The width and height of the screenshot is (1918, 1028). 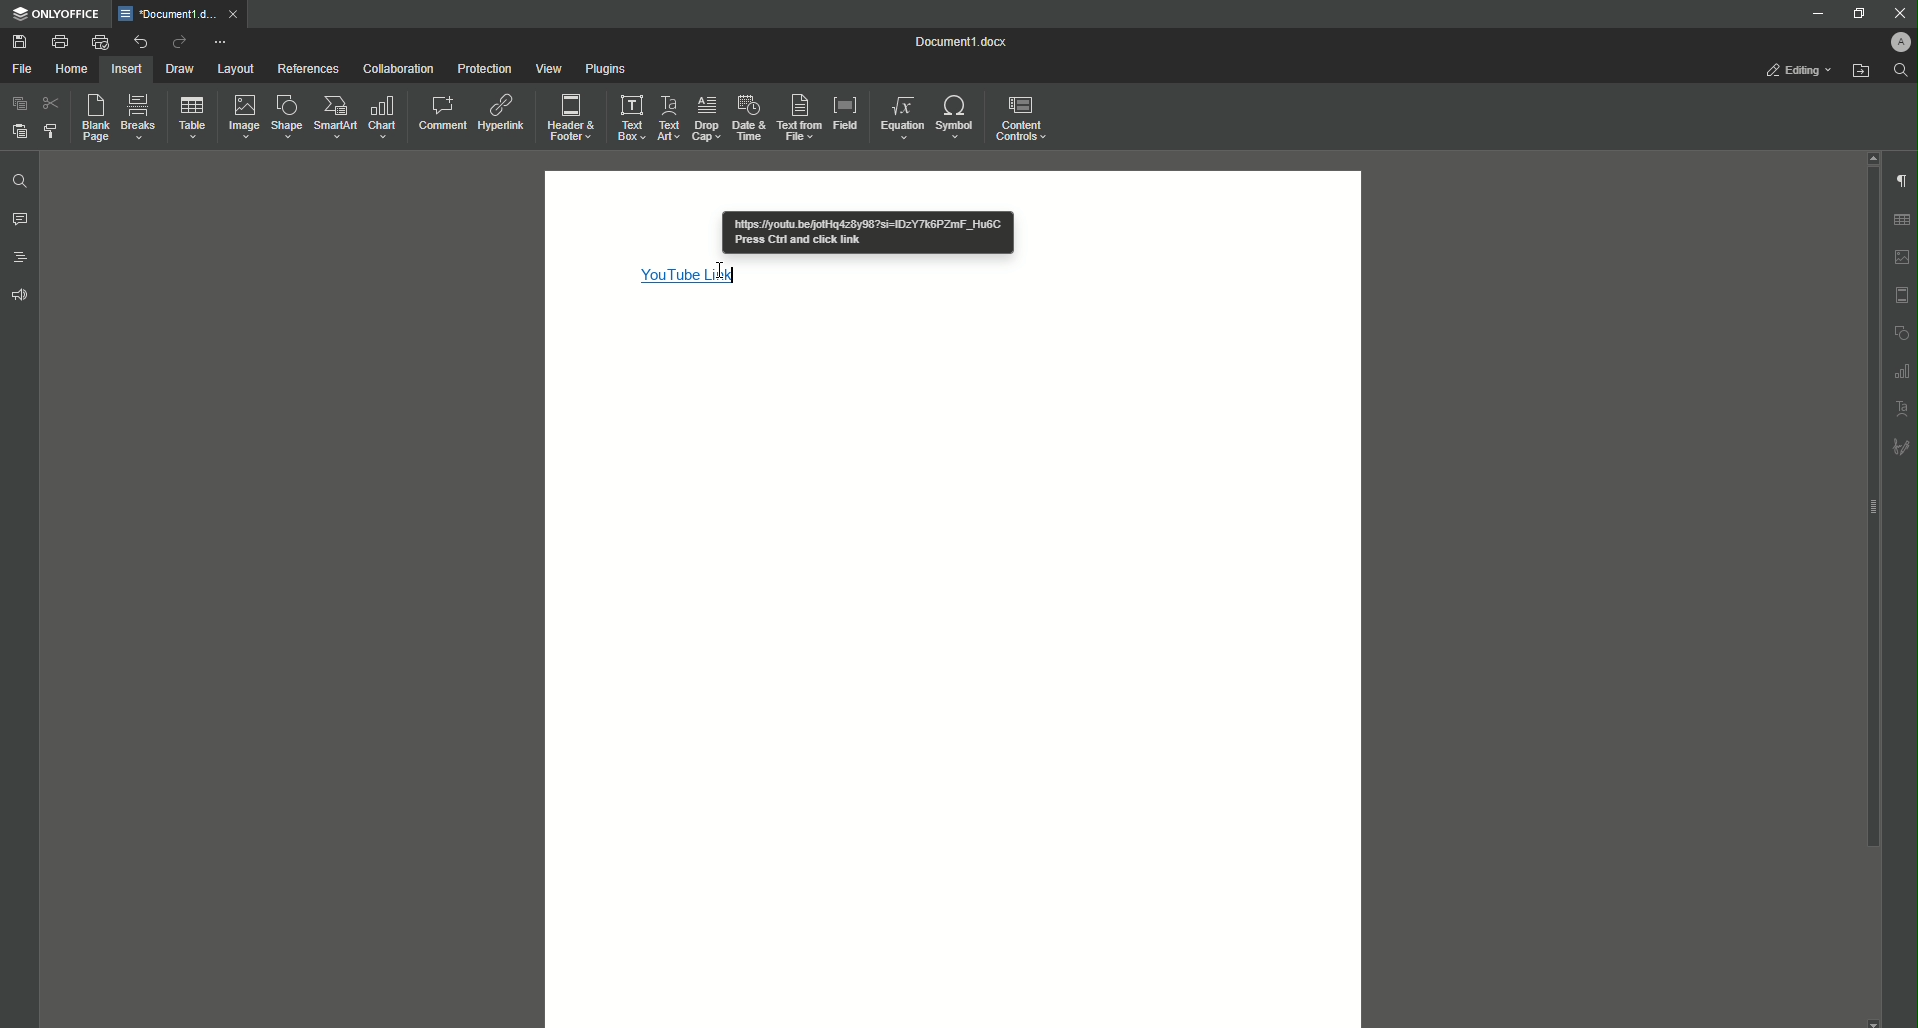 I want to click on Redo, so click(x=177, y=42).